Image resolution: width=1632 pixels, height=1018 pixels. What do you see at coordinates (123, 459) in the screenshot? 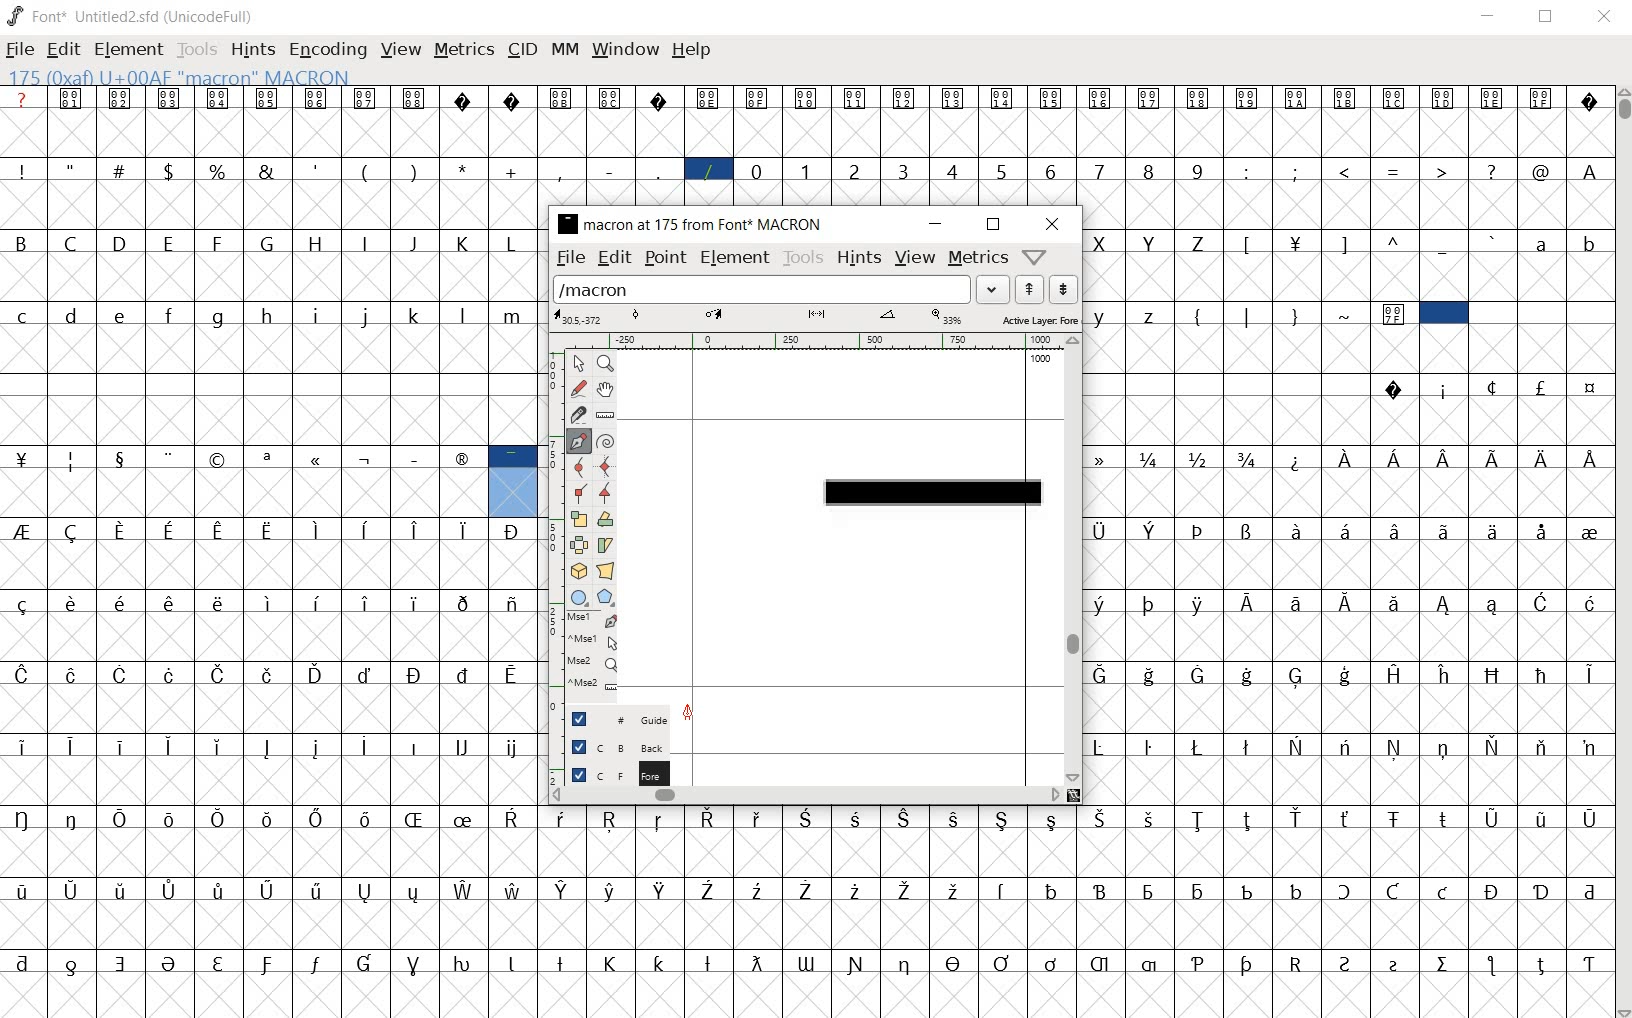
I see `Symbol` at bounding box center [123, 459].